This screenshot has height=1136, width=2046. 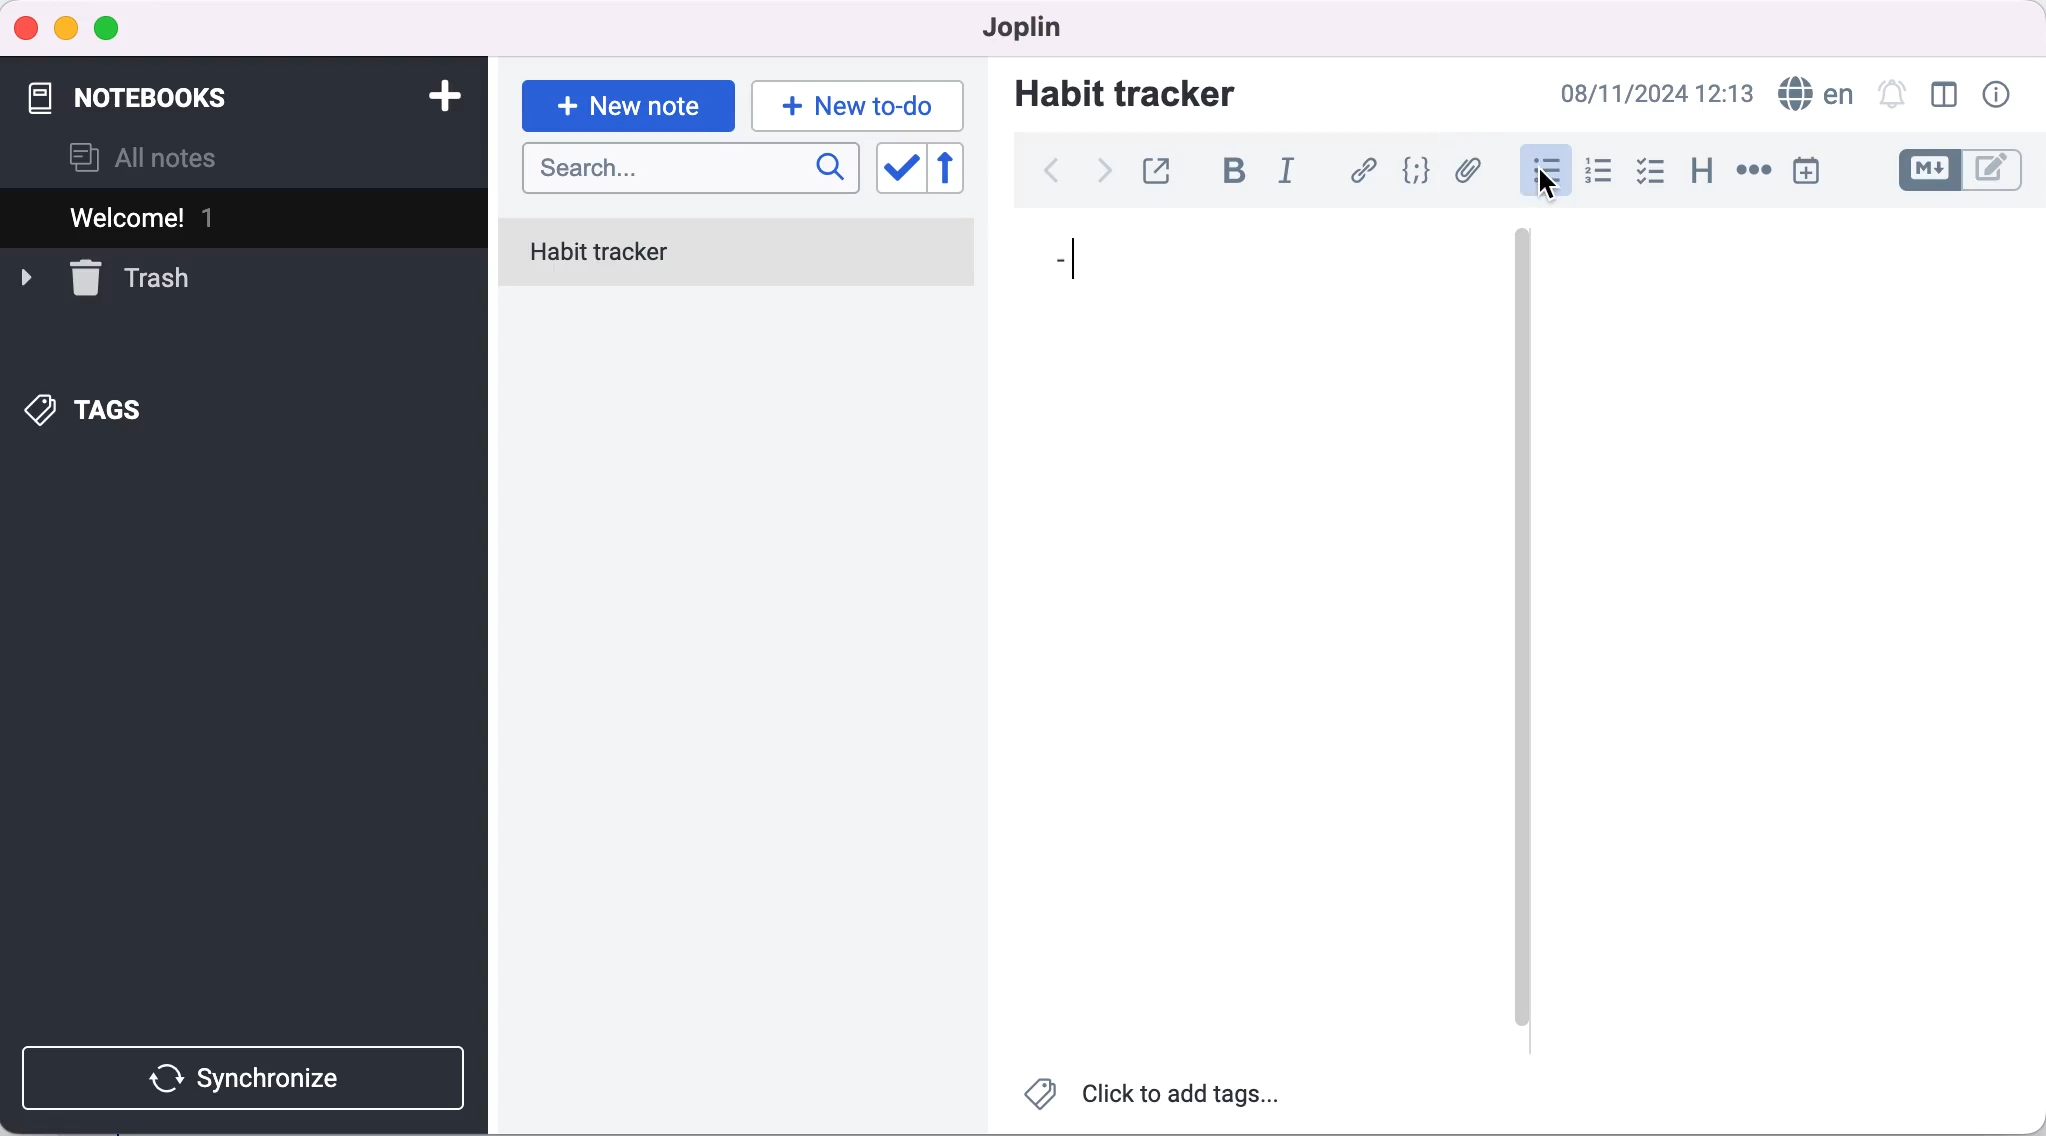 I want to click on vertical slider, so click(x=1522, y=630).